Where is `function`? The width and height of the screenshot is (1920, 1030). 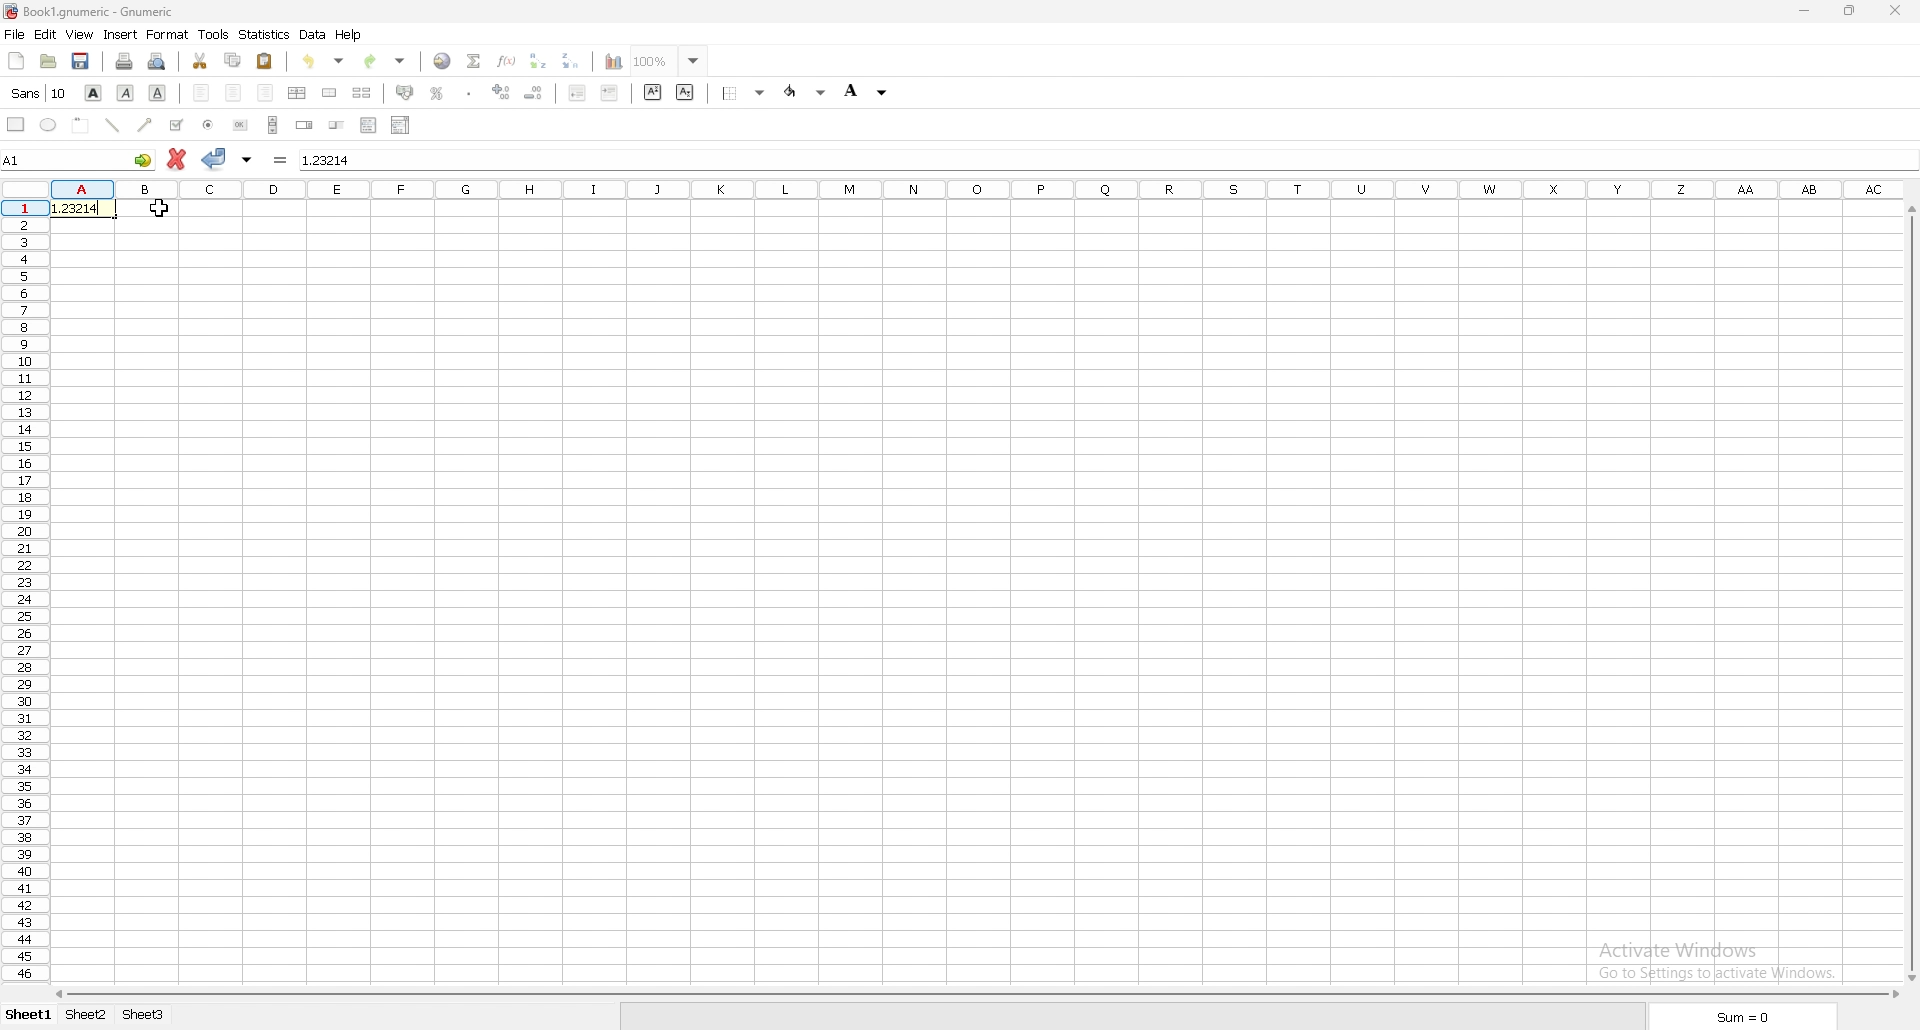 function is located at coordinates (507, 60).